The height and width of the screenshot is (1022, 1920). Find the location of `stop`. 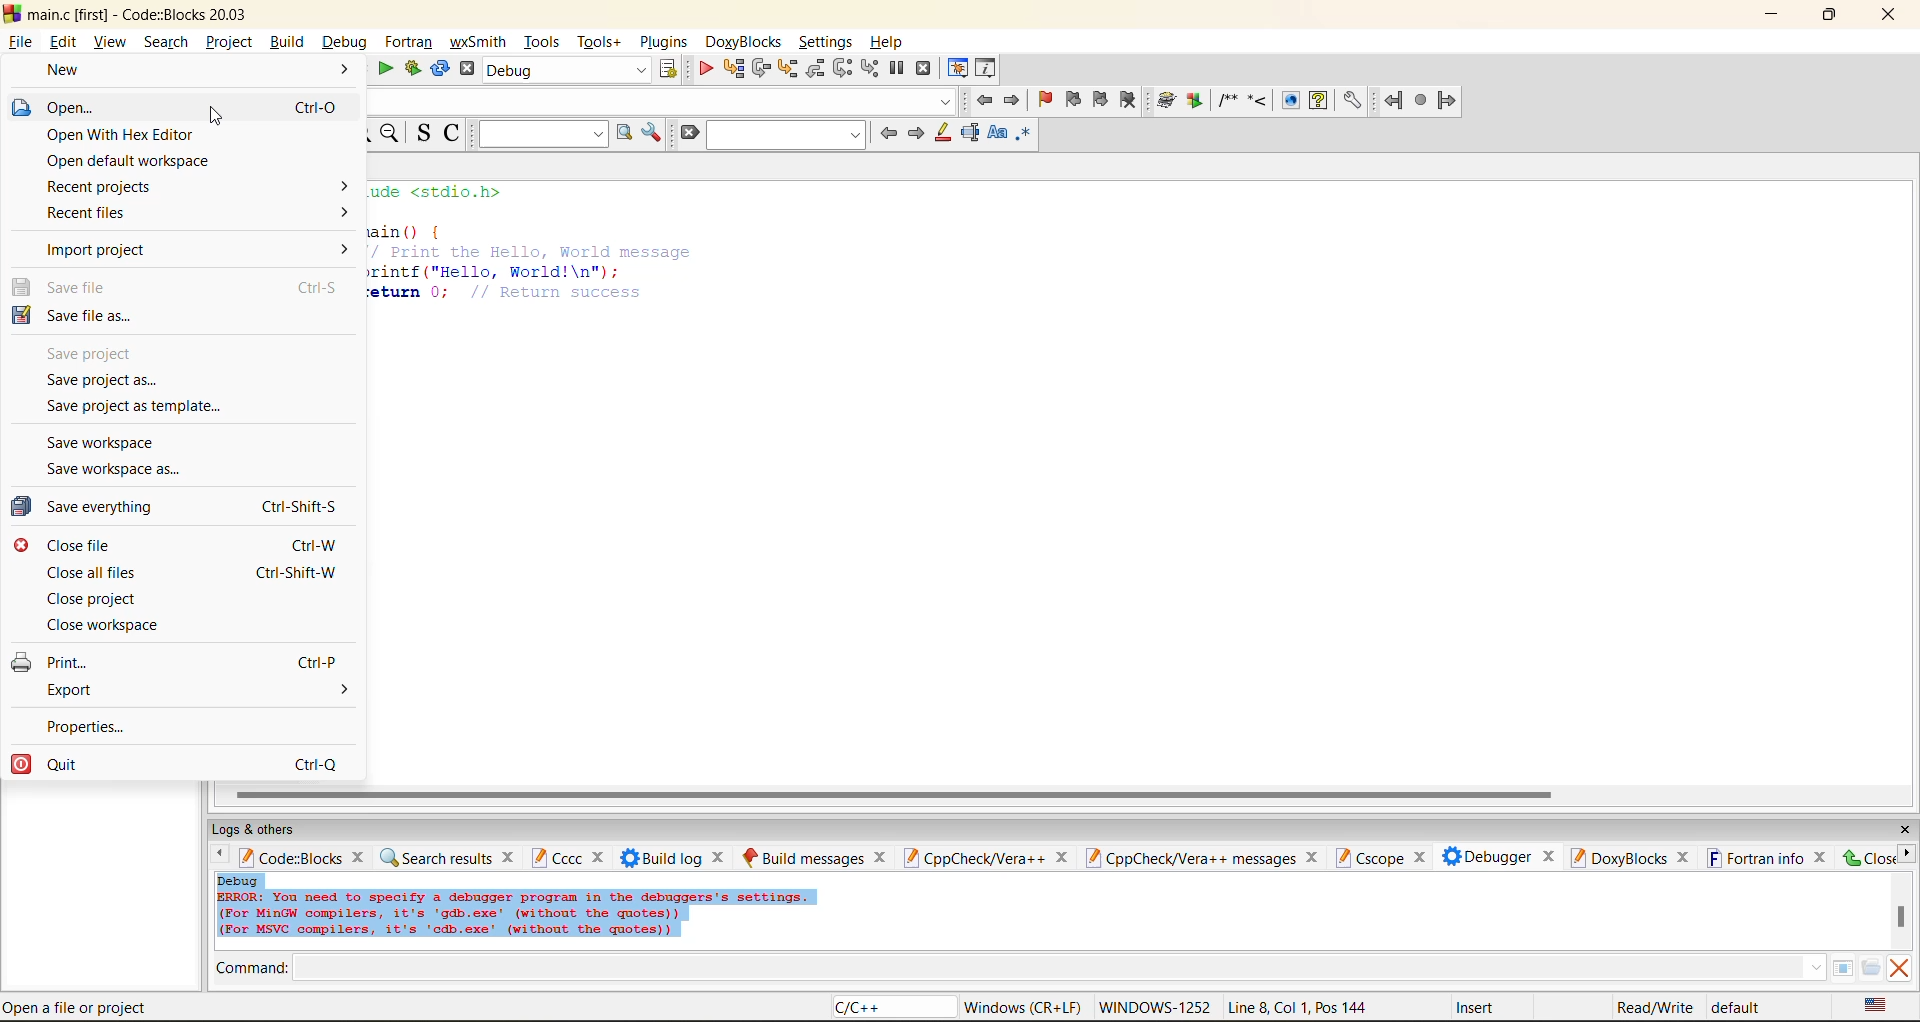

stop is located at coordinates (1422, 101).